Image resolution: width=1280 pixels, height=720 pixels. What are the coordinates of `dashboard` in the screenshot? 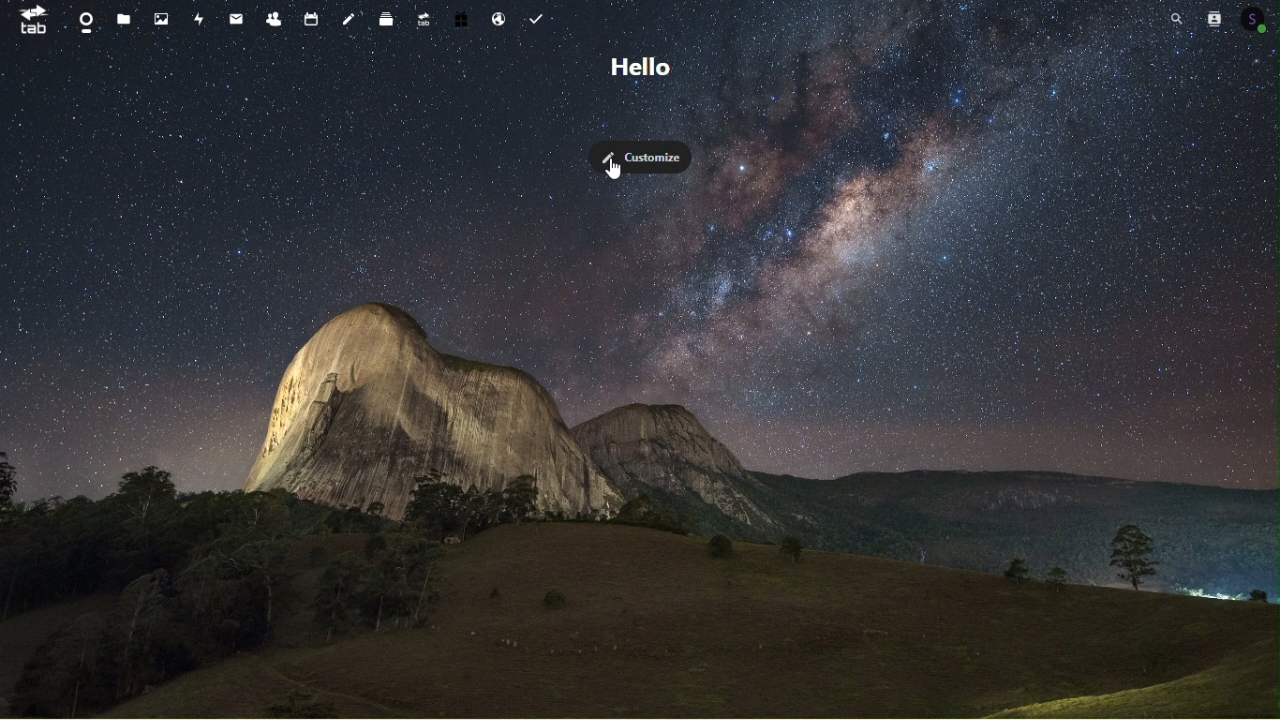 It's located at (83, 19).